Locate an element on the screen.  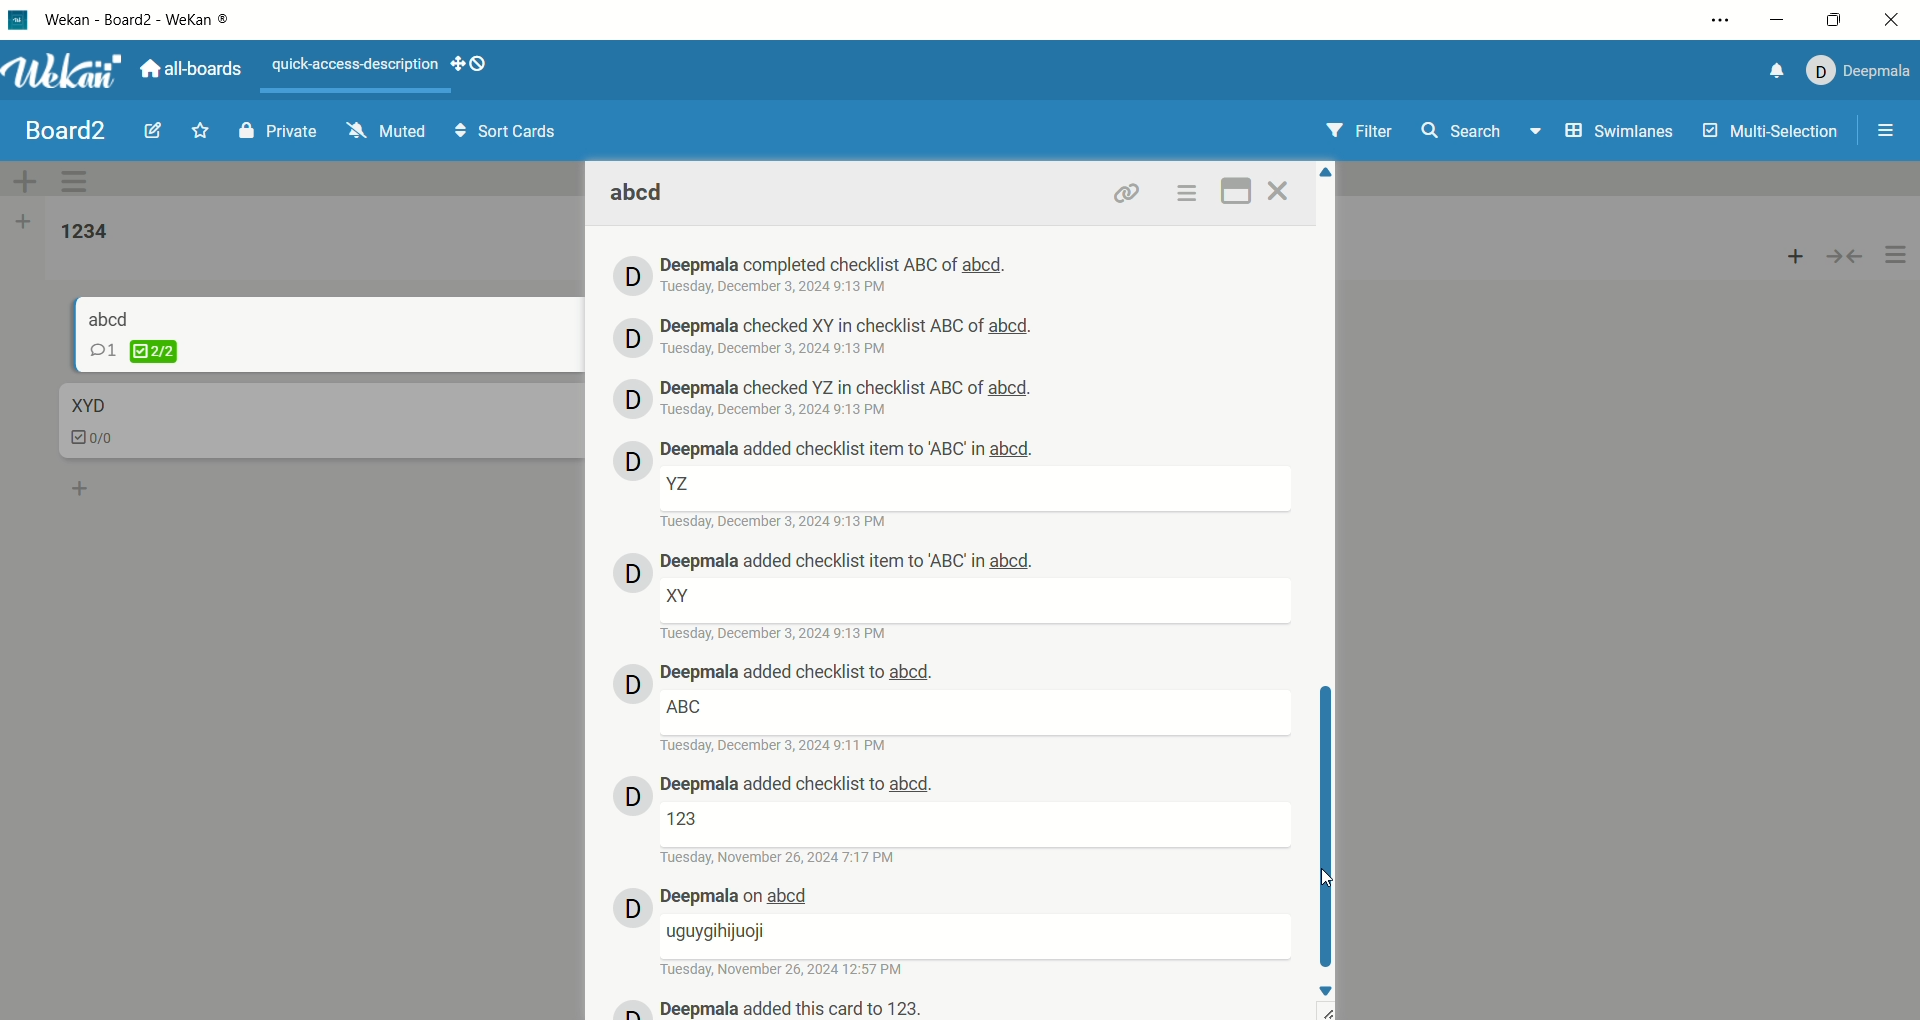
options is located at coordinates (1897, 256).